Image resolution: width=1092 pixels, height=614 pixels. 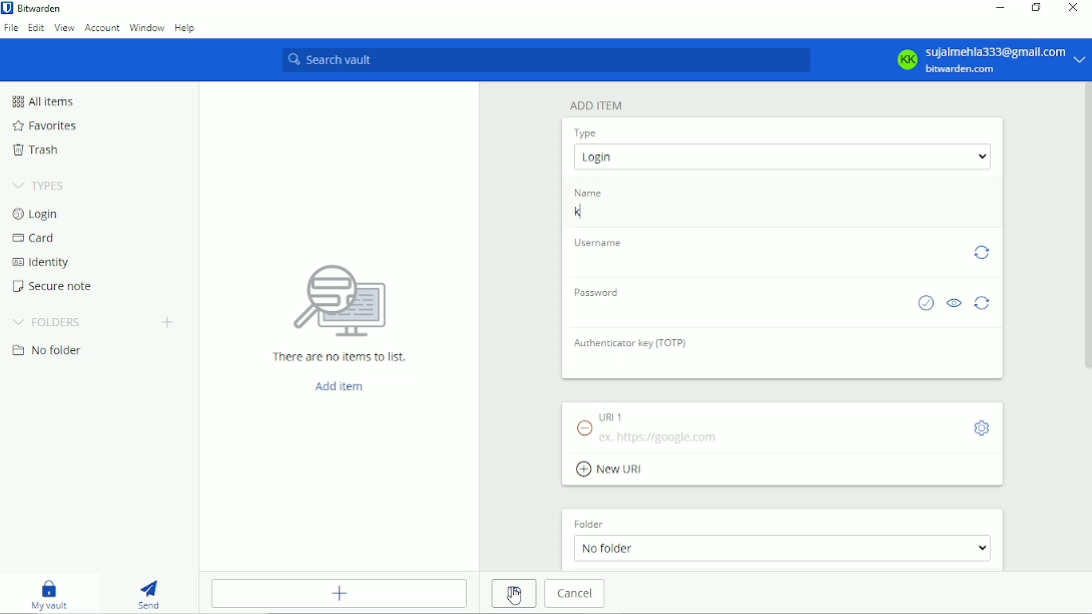 What do you see at coordinates (65, 29) in the screenshot?
I see `View` at bounding box center [65, 29].